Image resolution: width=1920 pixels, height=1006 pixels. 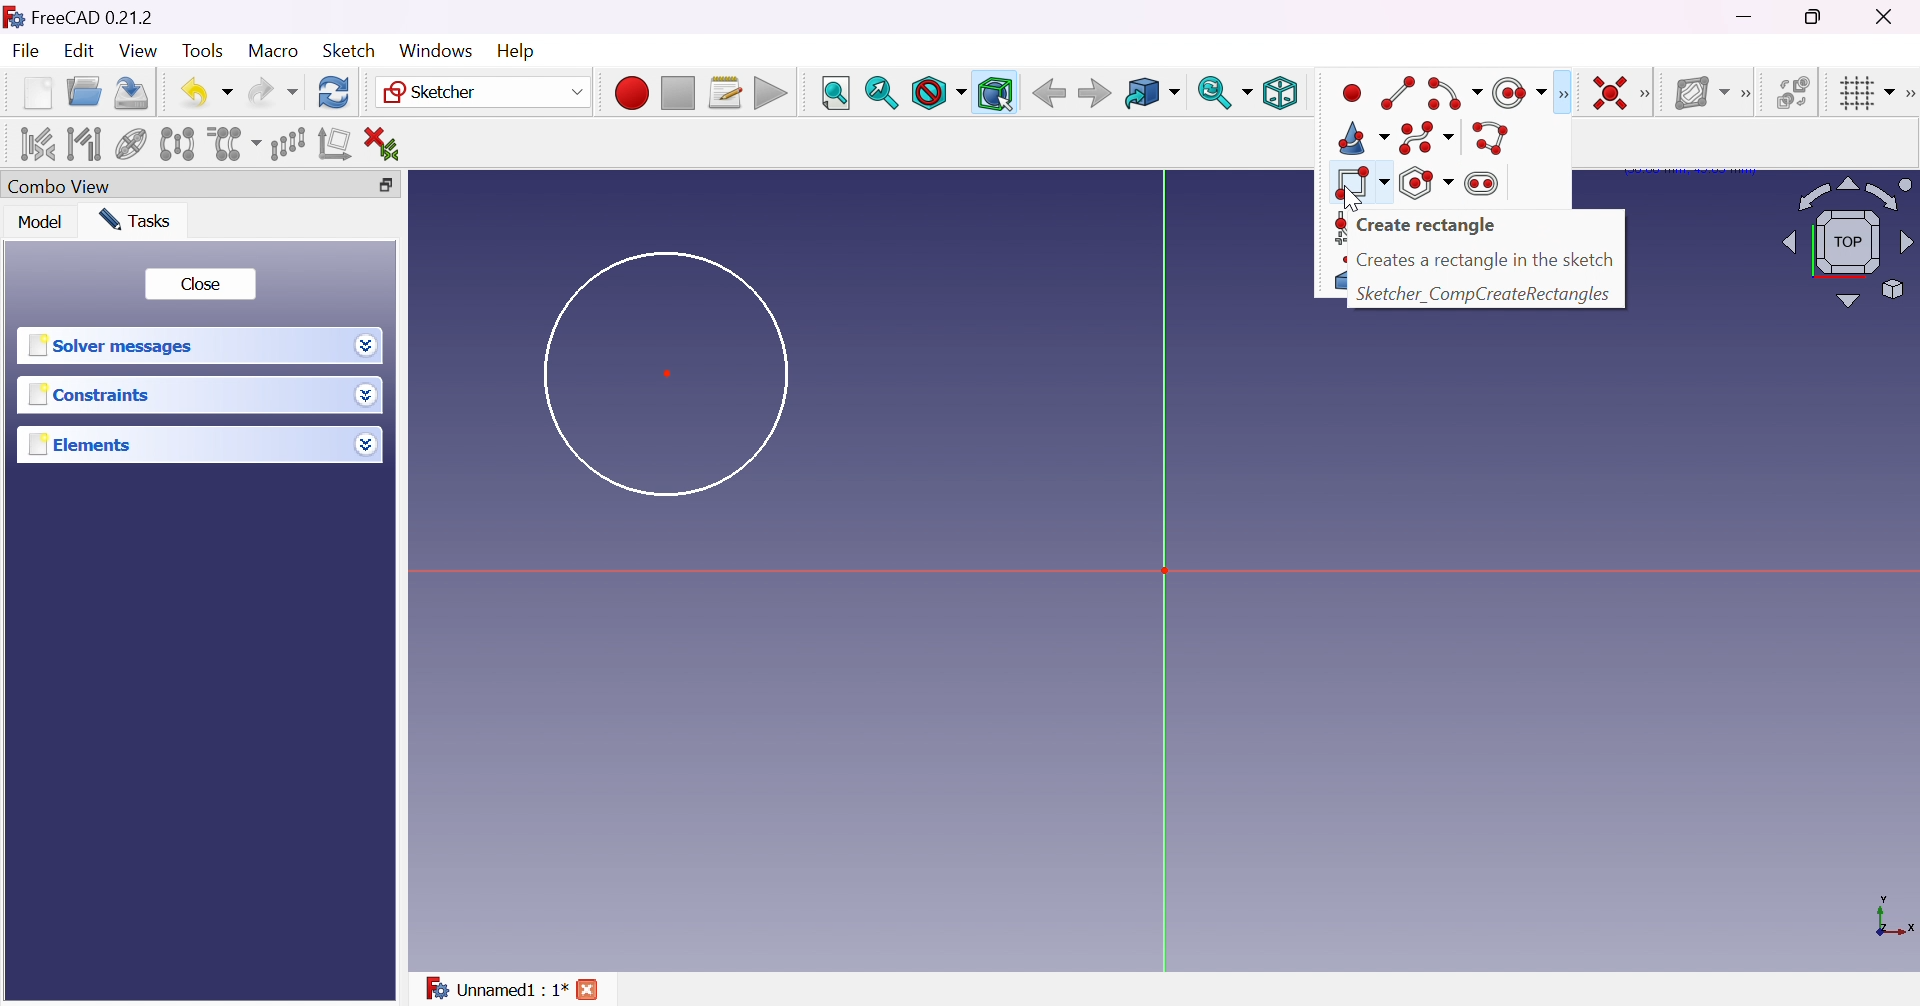 What do you see at coordinates (1094, 95) in the screenshot?
I see `Forward` at bounding box center [1094, 95].